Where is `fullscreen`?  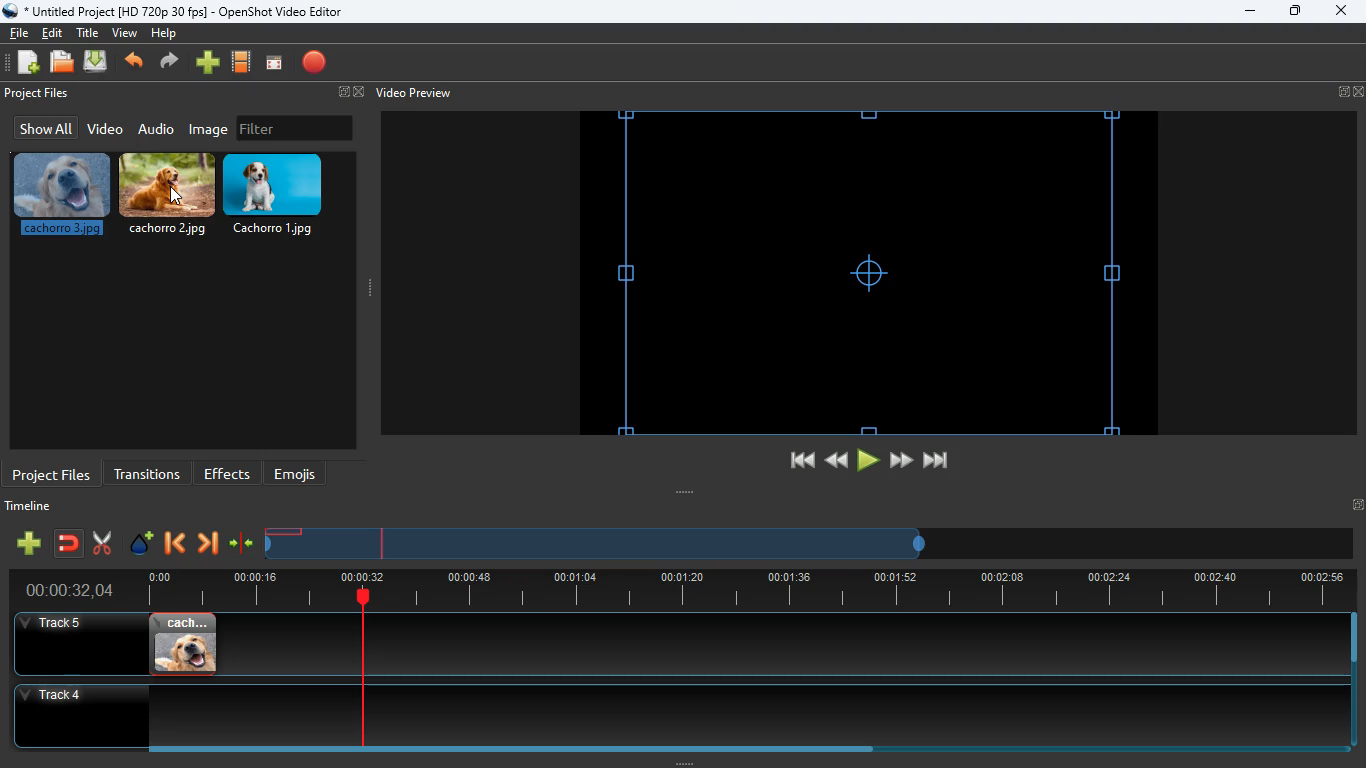
fullscreen is located at coordinates (348, 93).